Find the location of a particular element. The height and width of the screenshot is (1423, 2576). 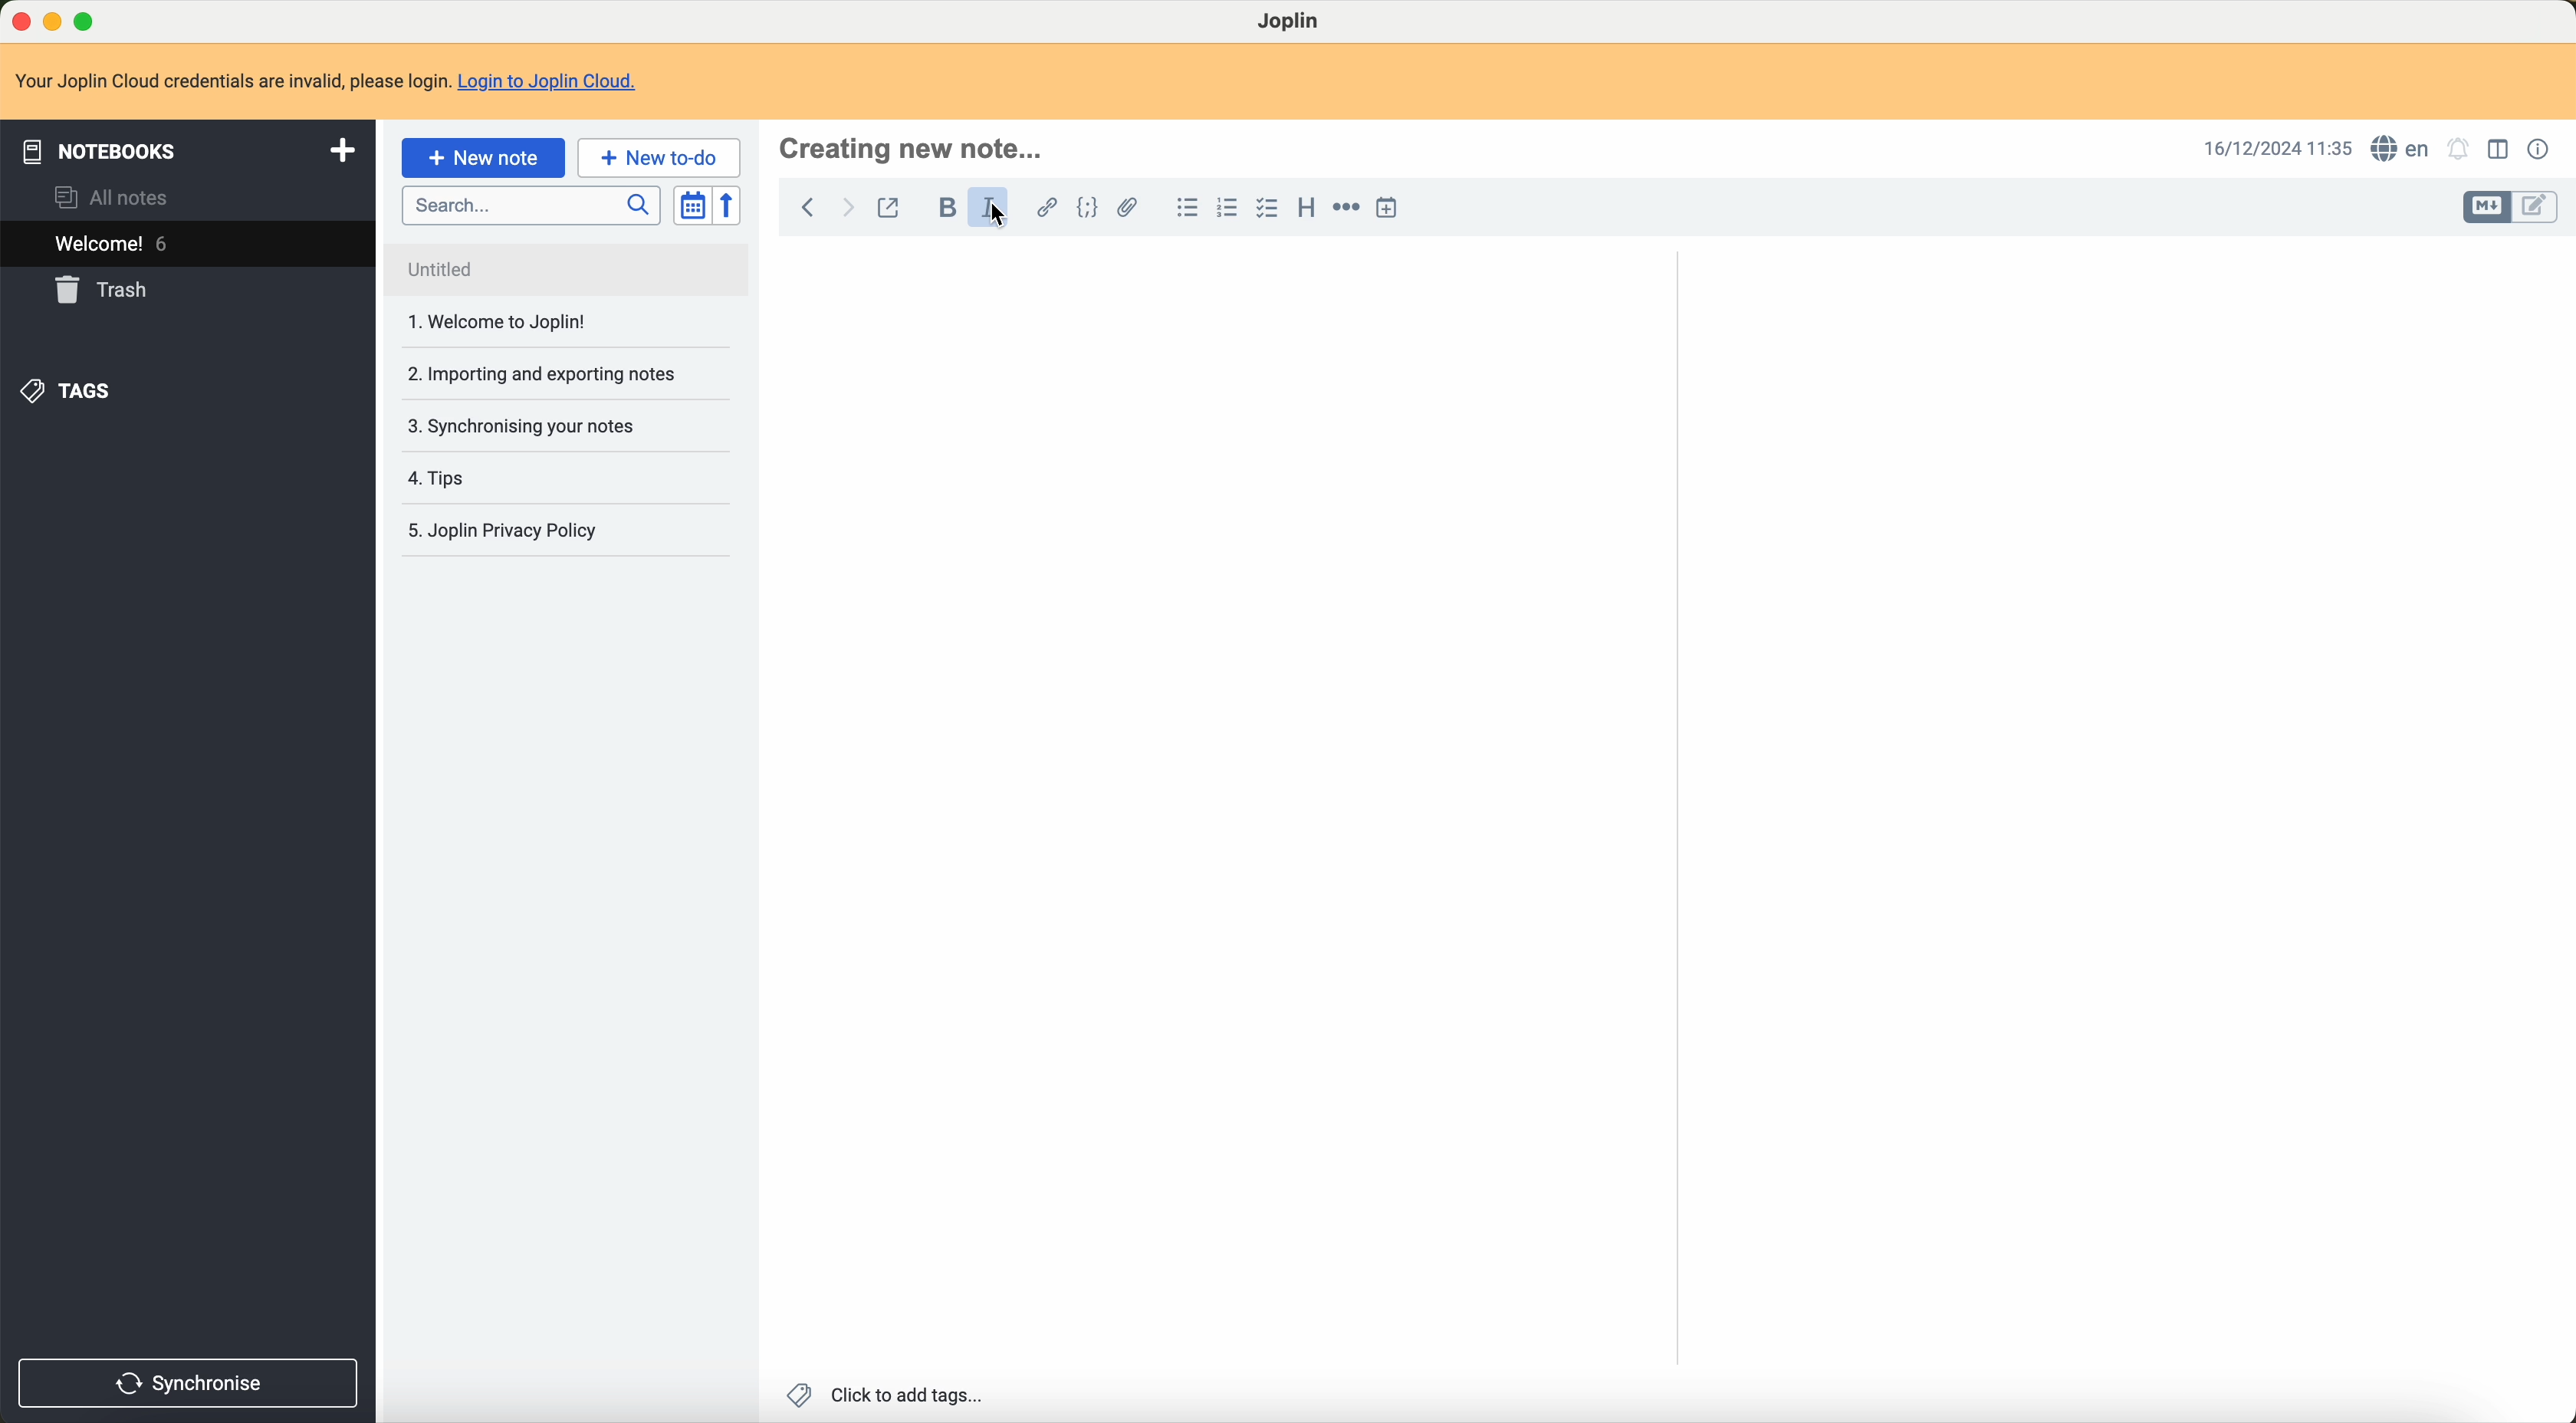

back is located at coordinates (808, 208).